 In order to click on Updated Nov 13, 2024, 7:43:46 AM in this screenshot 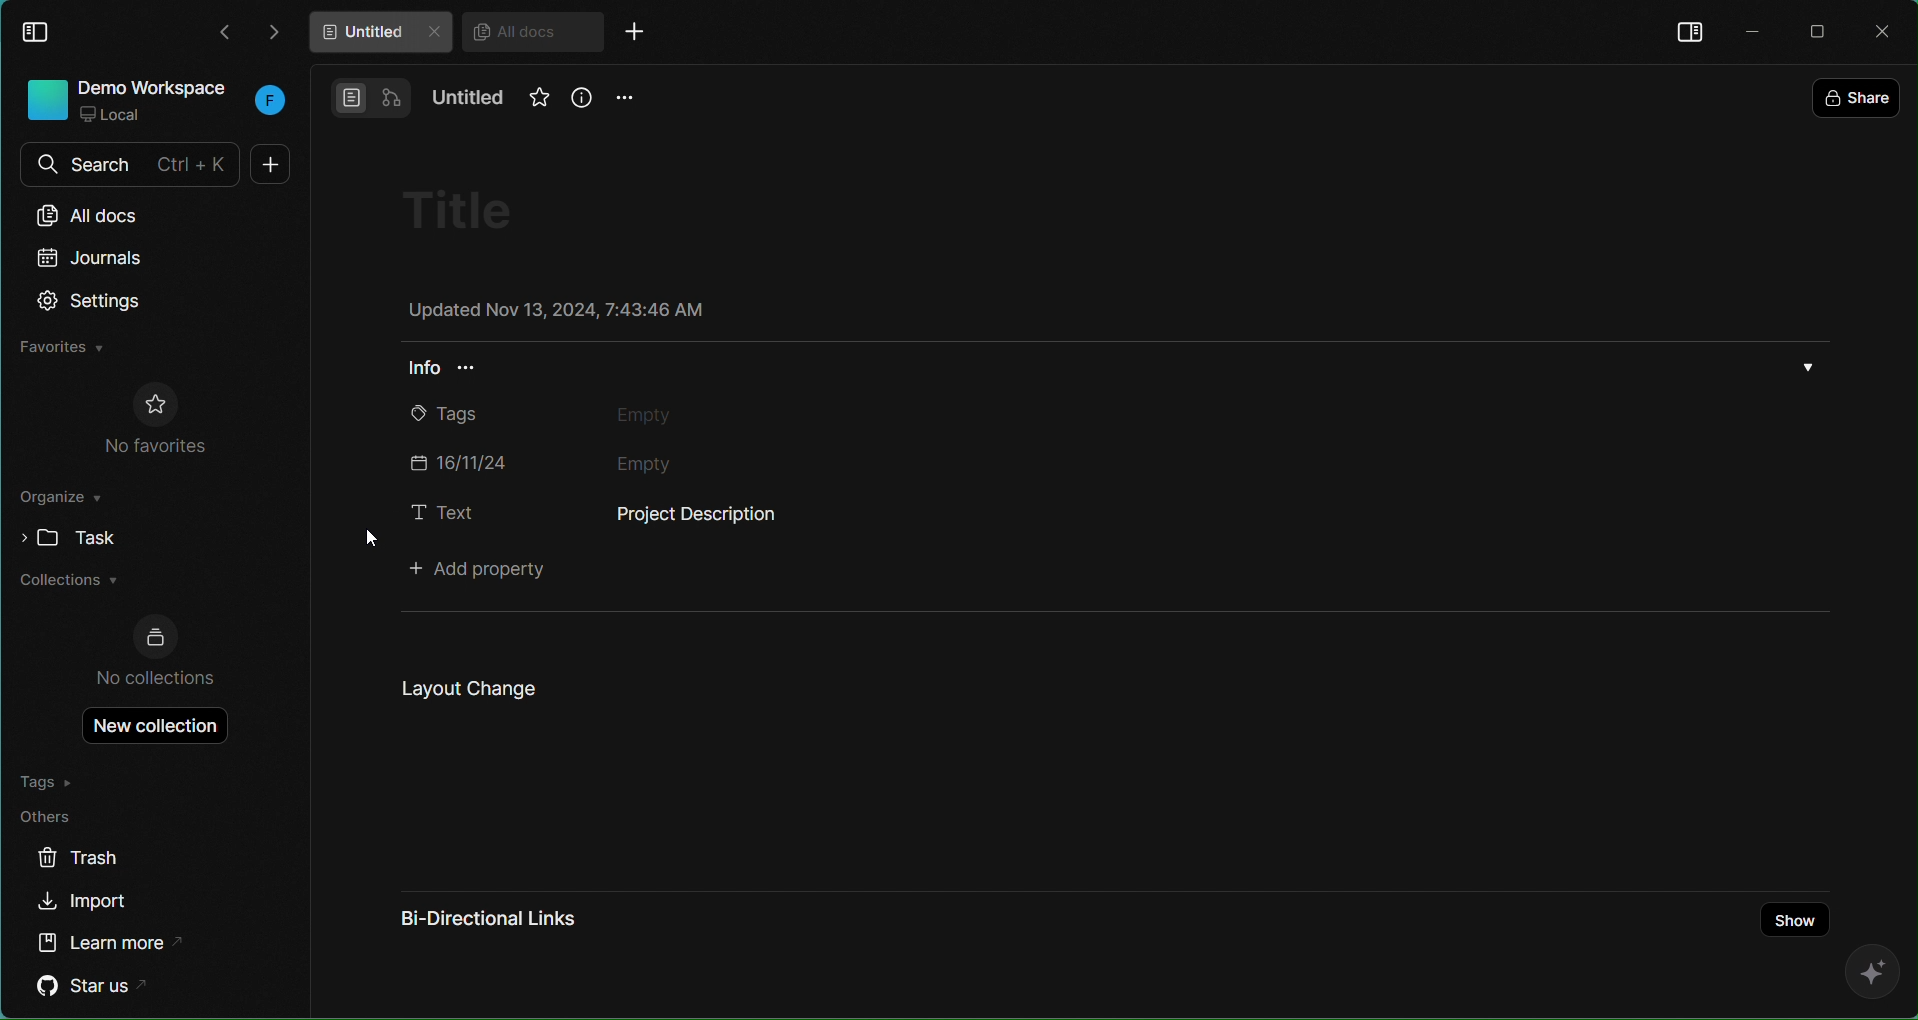, I will do `click(553, 312)`.